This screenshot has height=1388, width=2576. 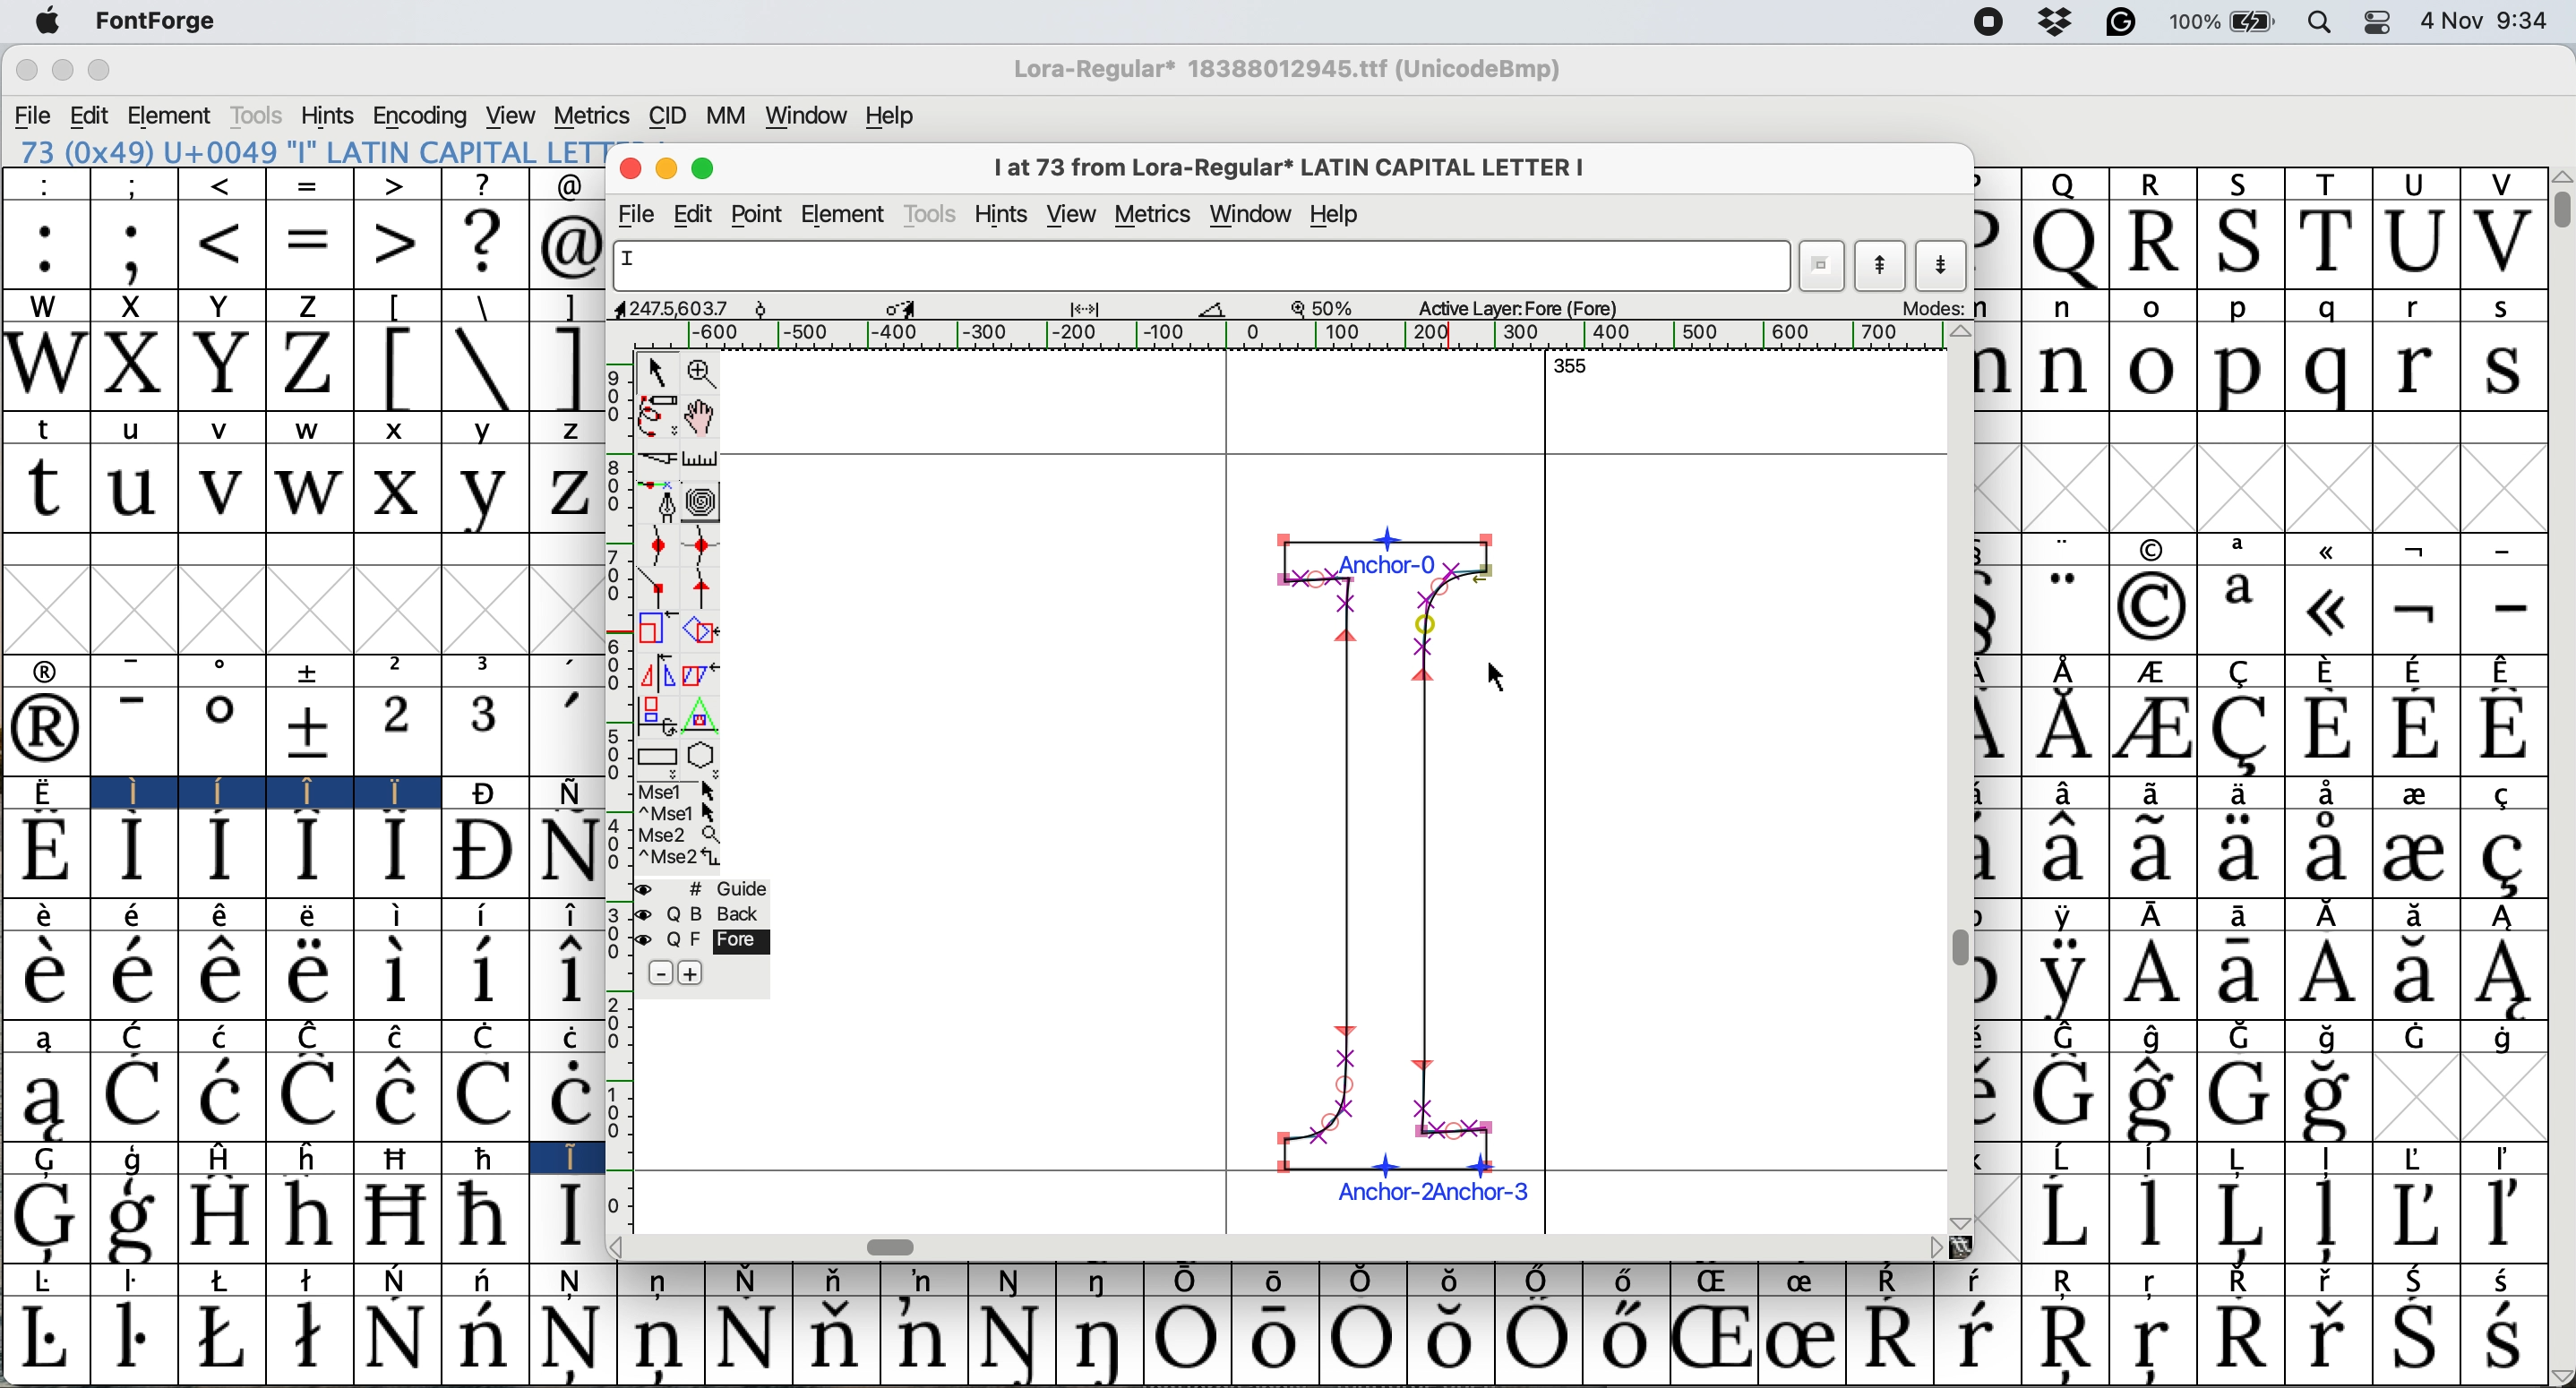 What do you see at coordinates (2327, 1218) in the screenshot?
I see `Symbol` at bounding box center [2327, 1218].